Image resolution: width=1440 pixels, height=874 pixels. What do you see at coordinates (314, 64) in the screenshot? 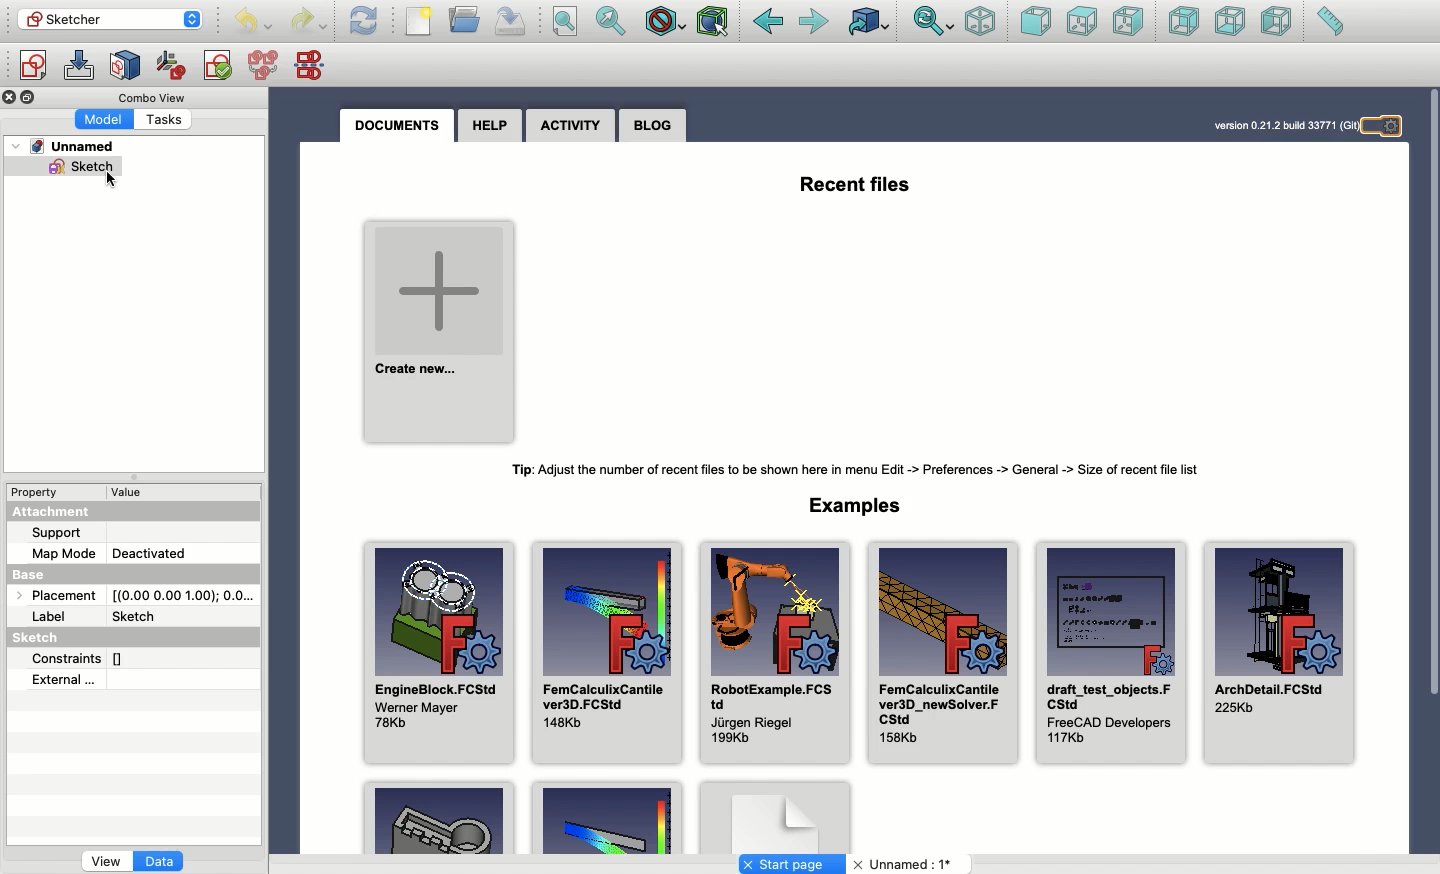
I see `Mirror sketch` at bounding box center [314, 64].